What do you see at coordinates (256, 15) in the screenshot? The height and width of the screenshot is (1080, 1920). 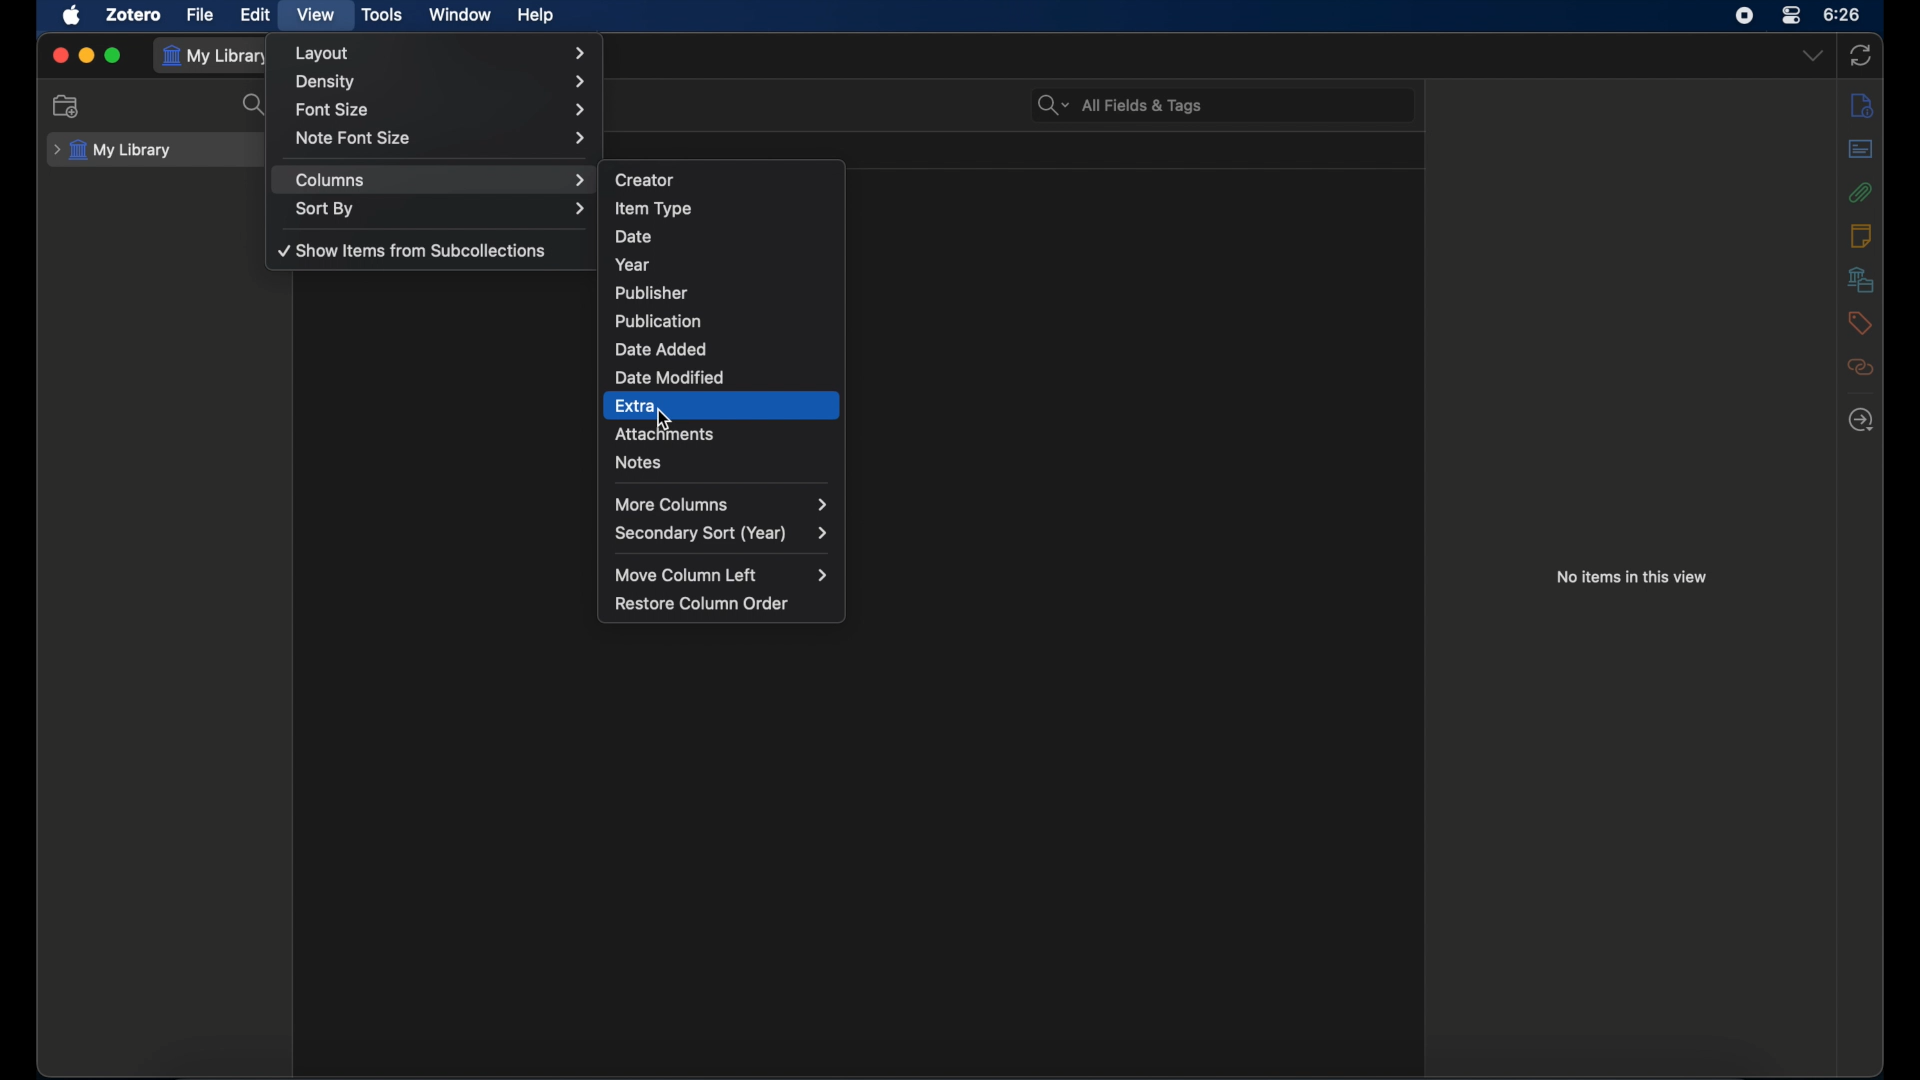 I see `edit` at bounding box center [256, 15].